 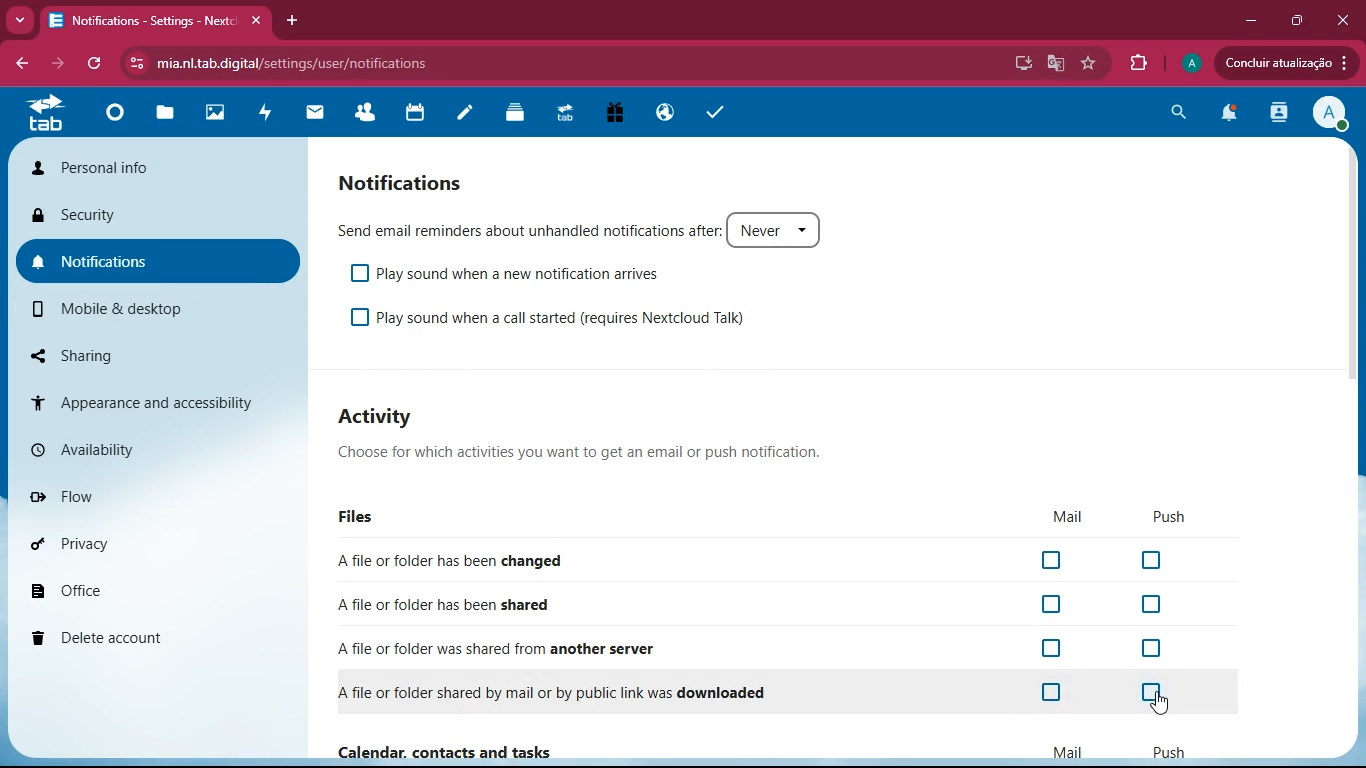 I want to click on close, so click(x=1341, y=20).